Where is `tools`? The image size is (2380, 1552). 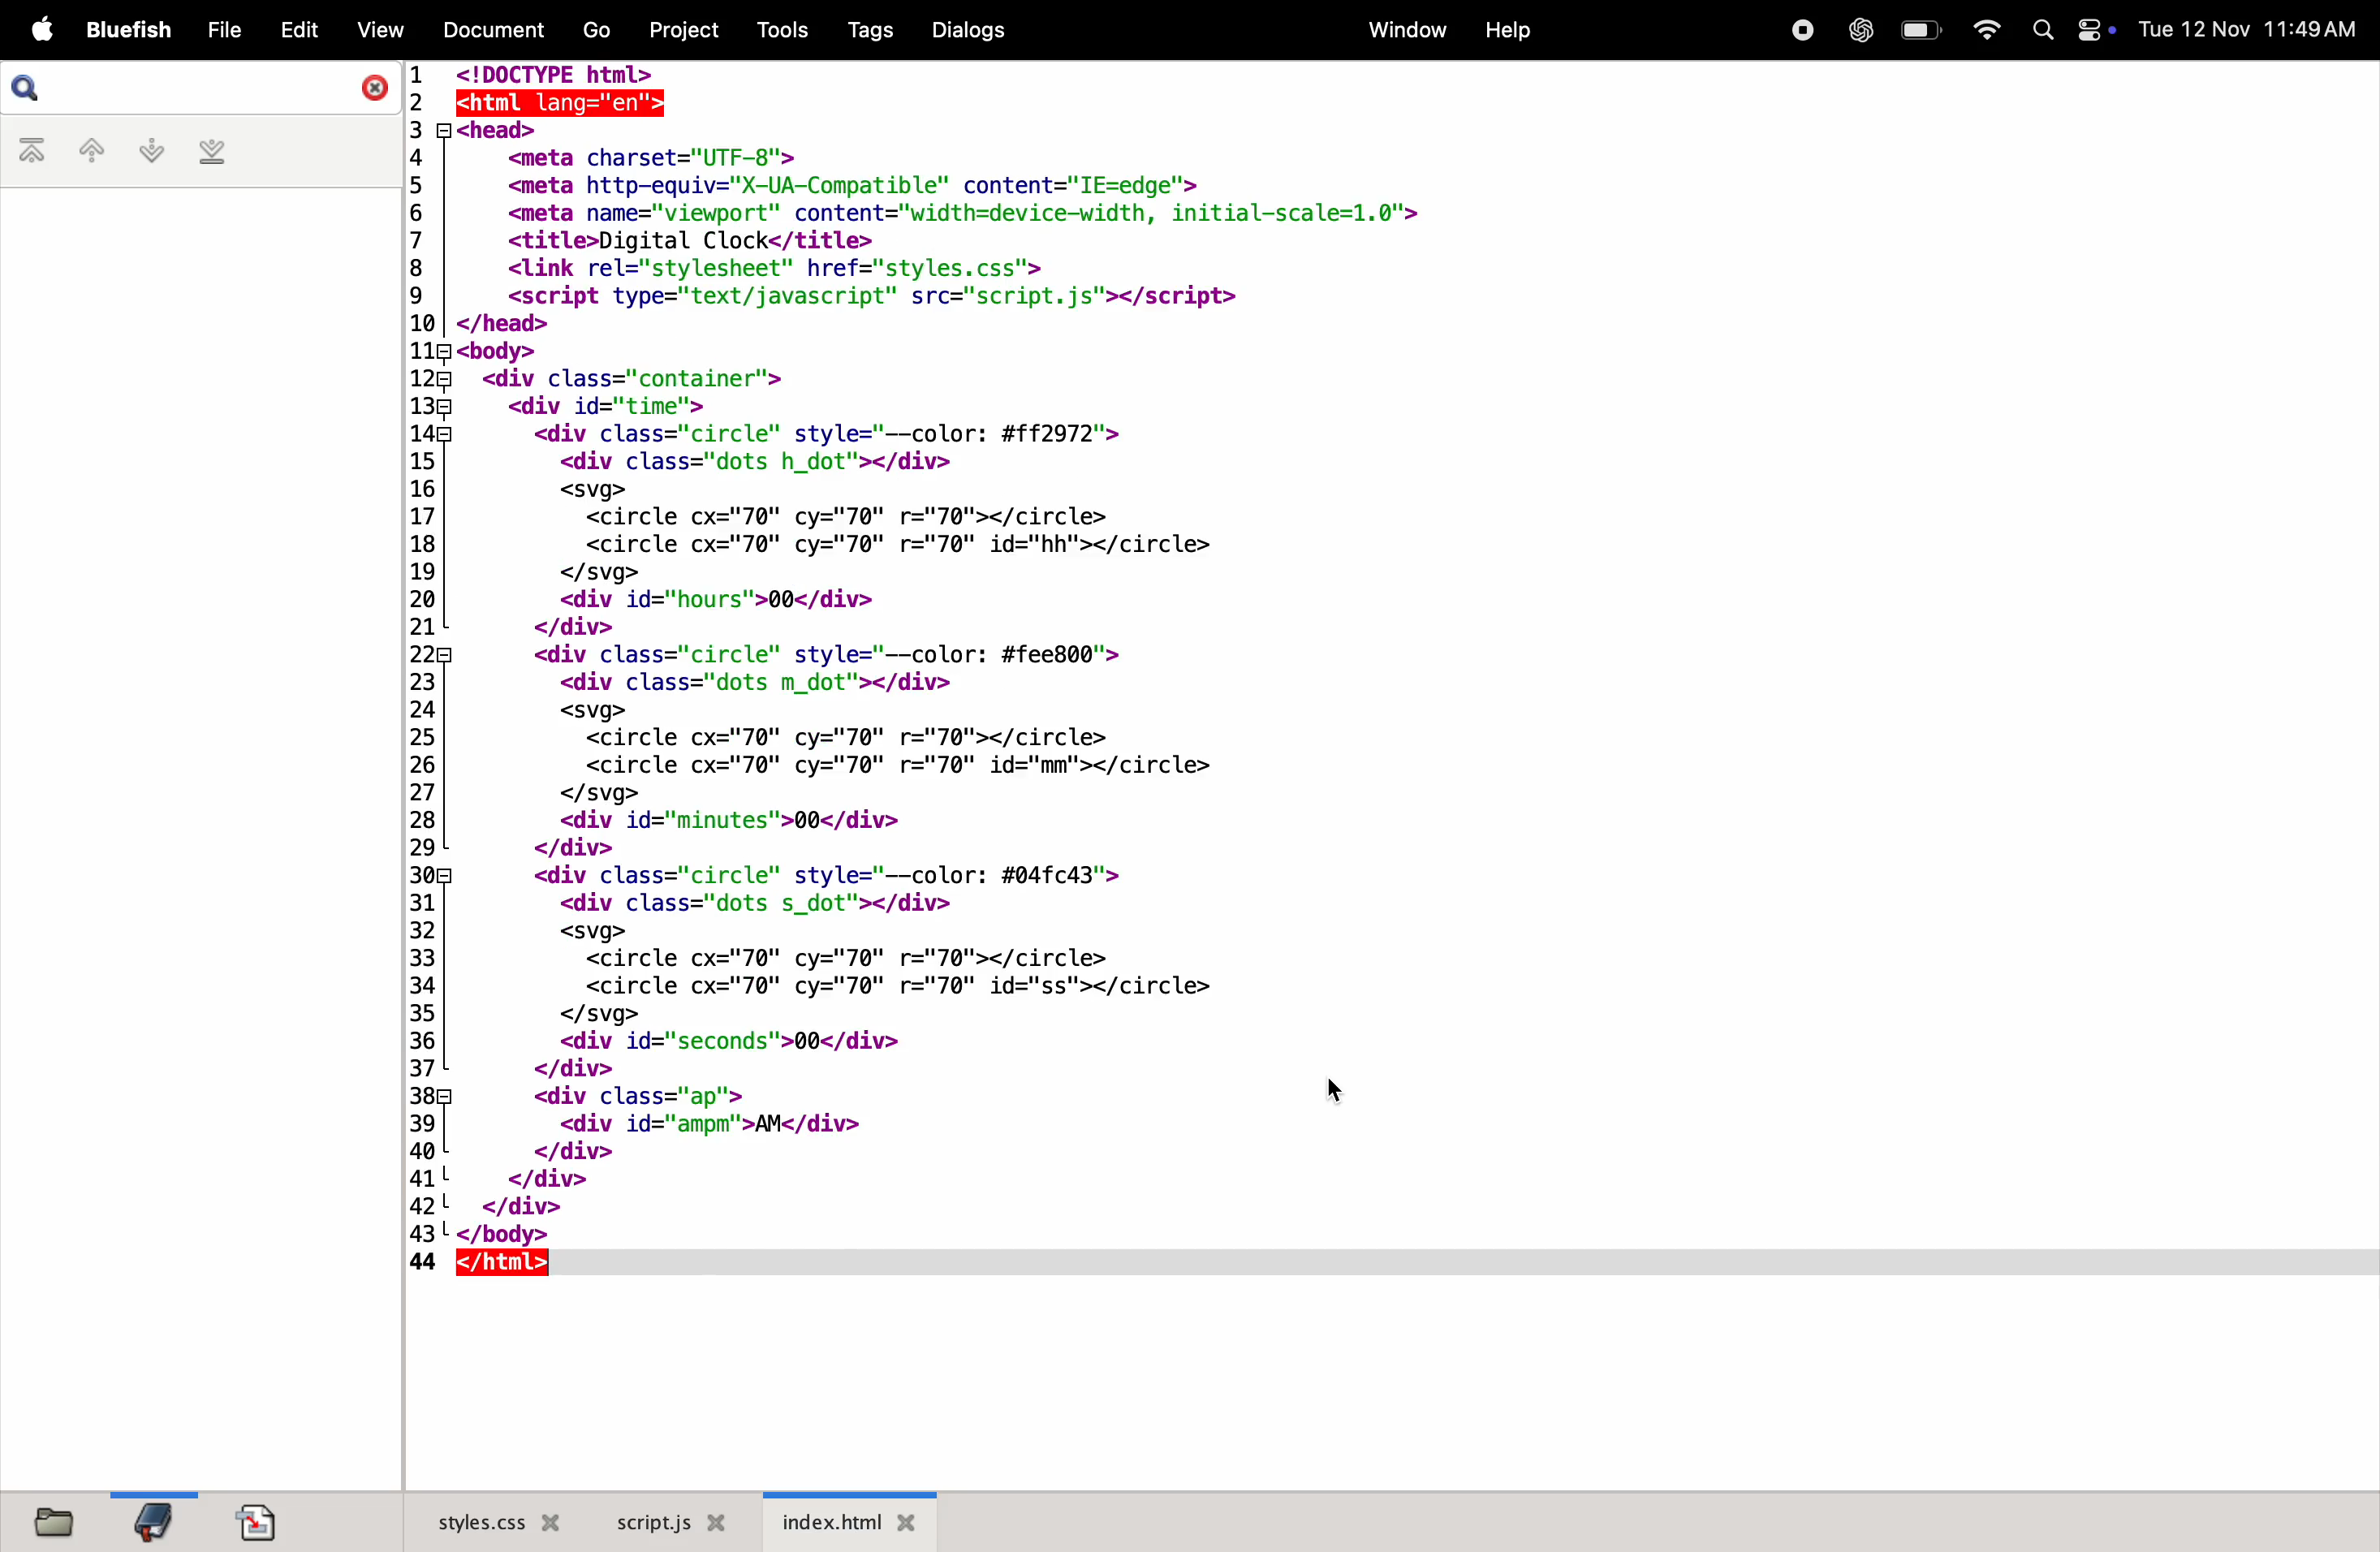 tools is located at coordinates (781, 30).